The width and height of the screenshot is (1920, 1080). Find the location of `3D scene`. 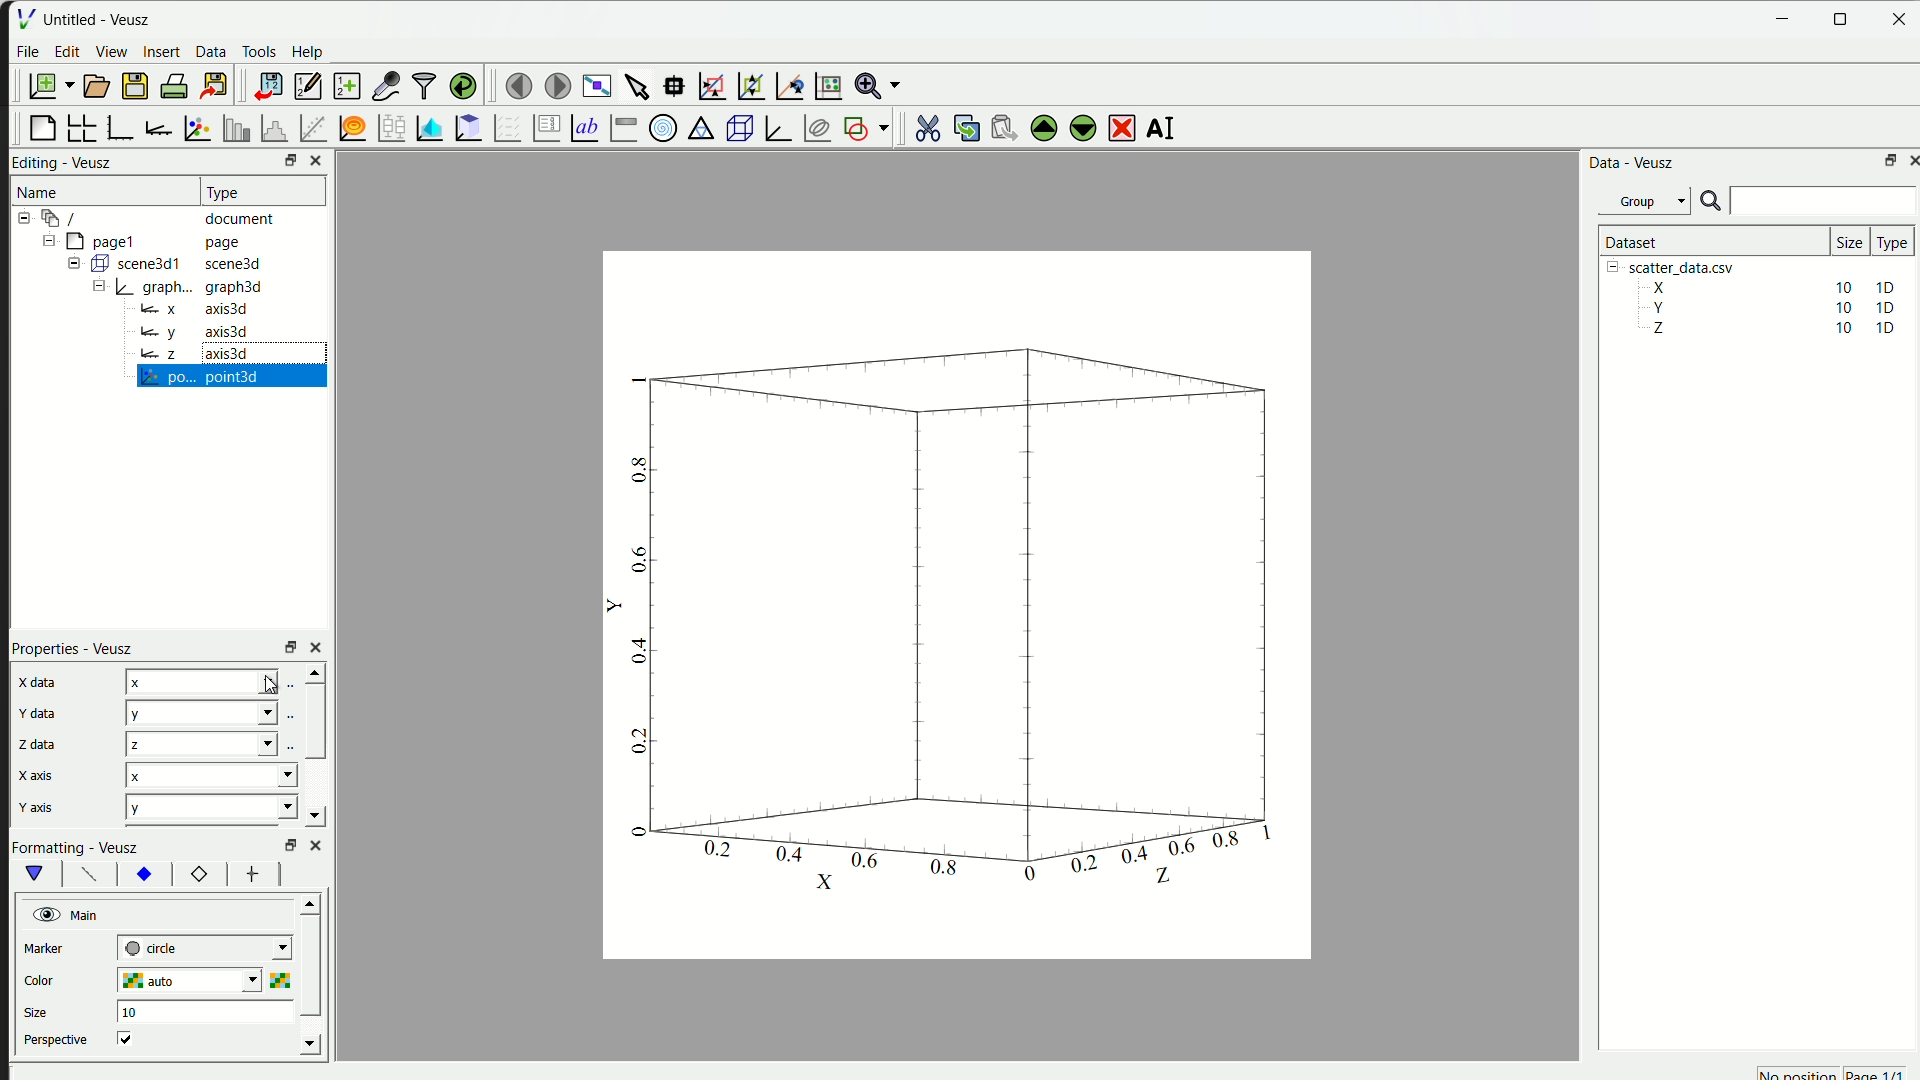

3D scene is located at coordinates (737, 127).